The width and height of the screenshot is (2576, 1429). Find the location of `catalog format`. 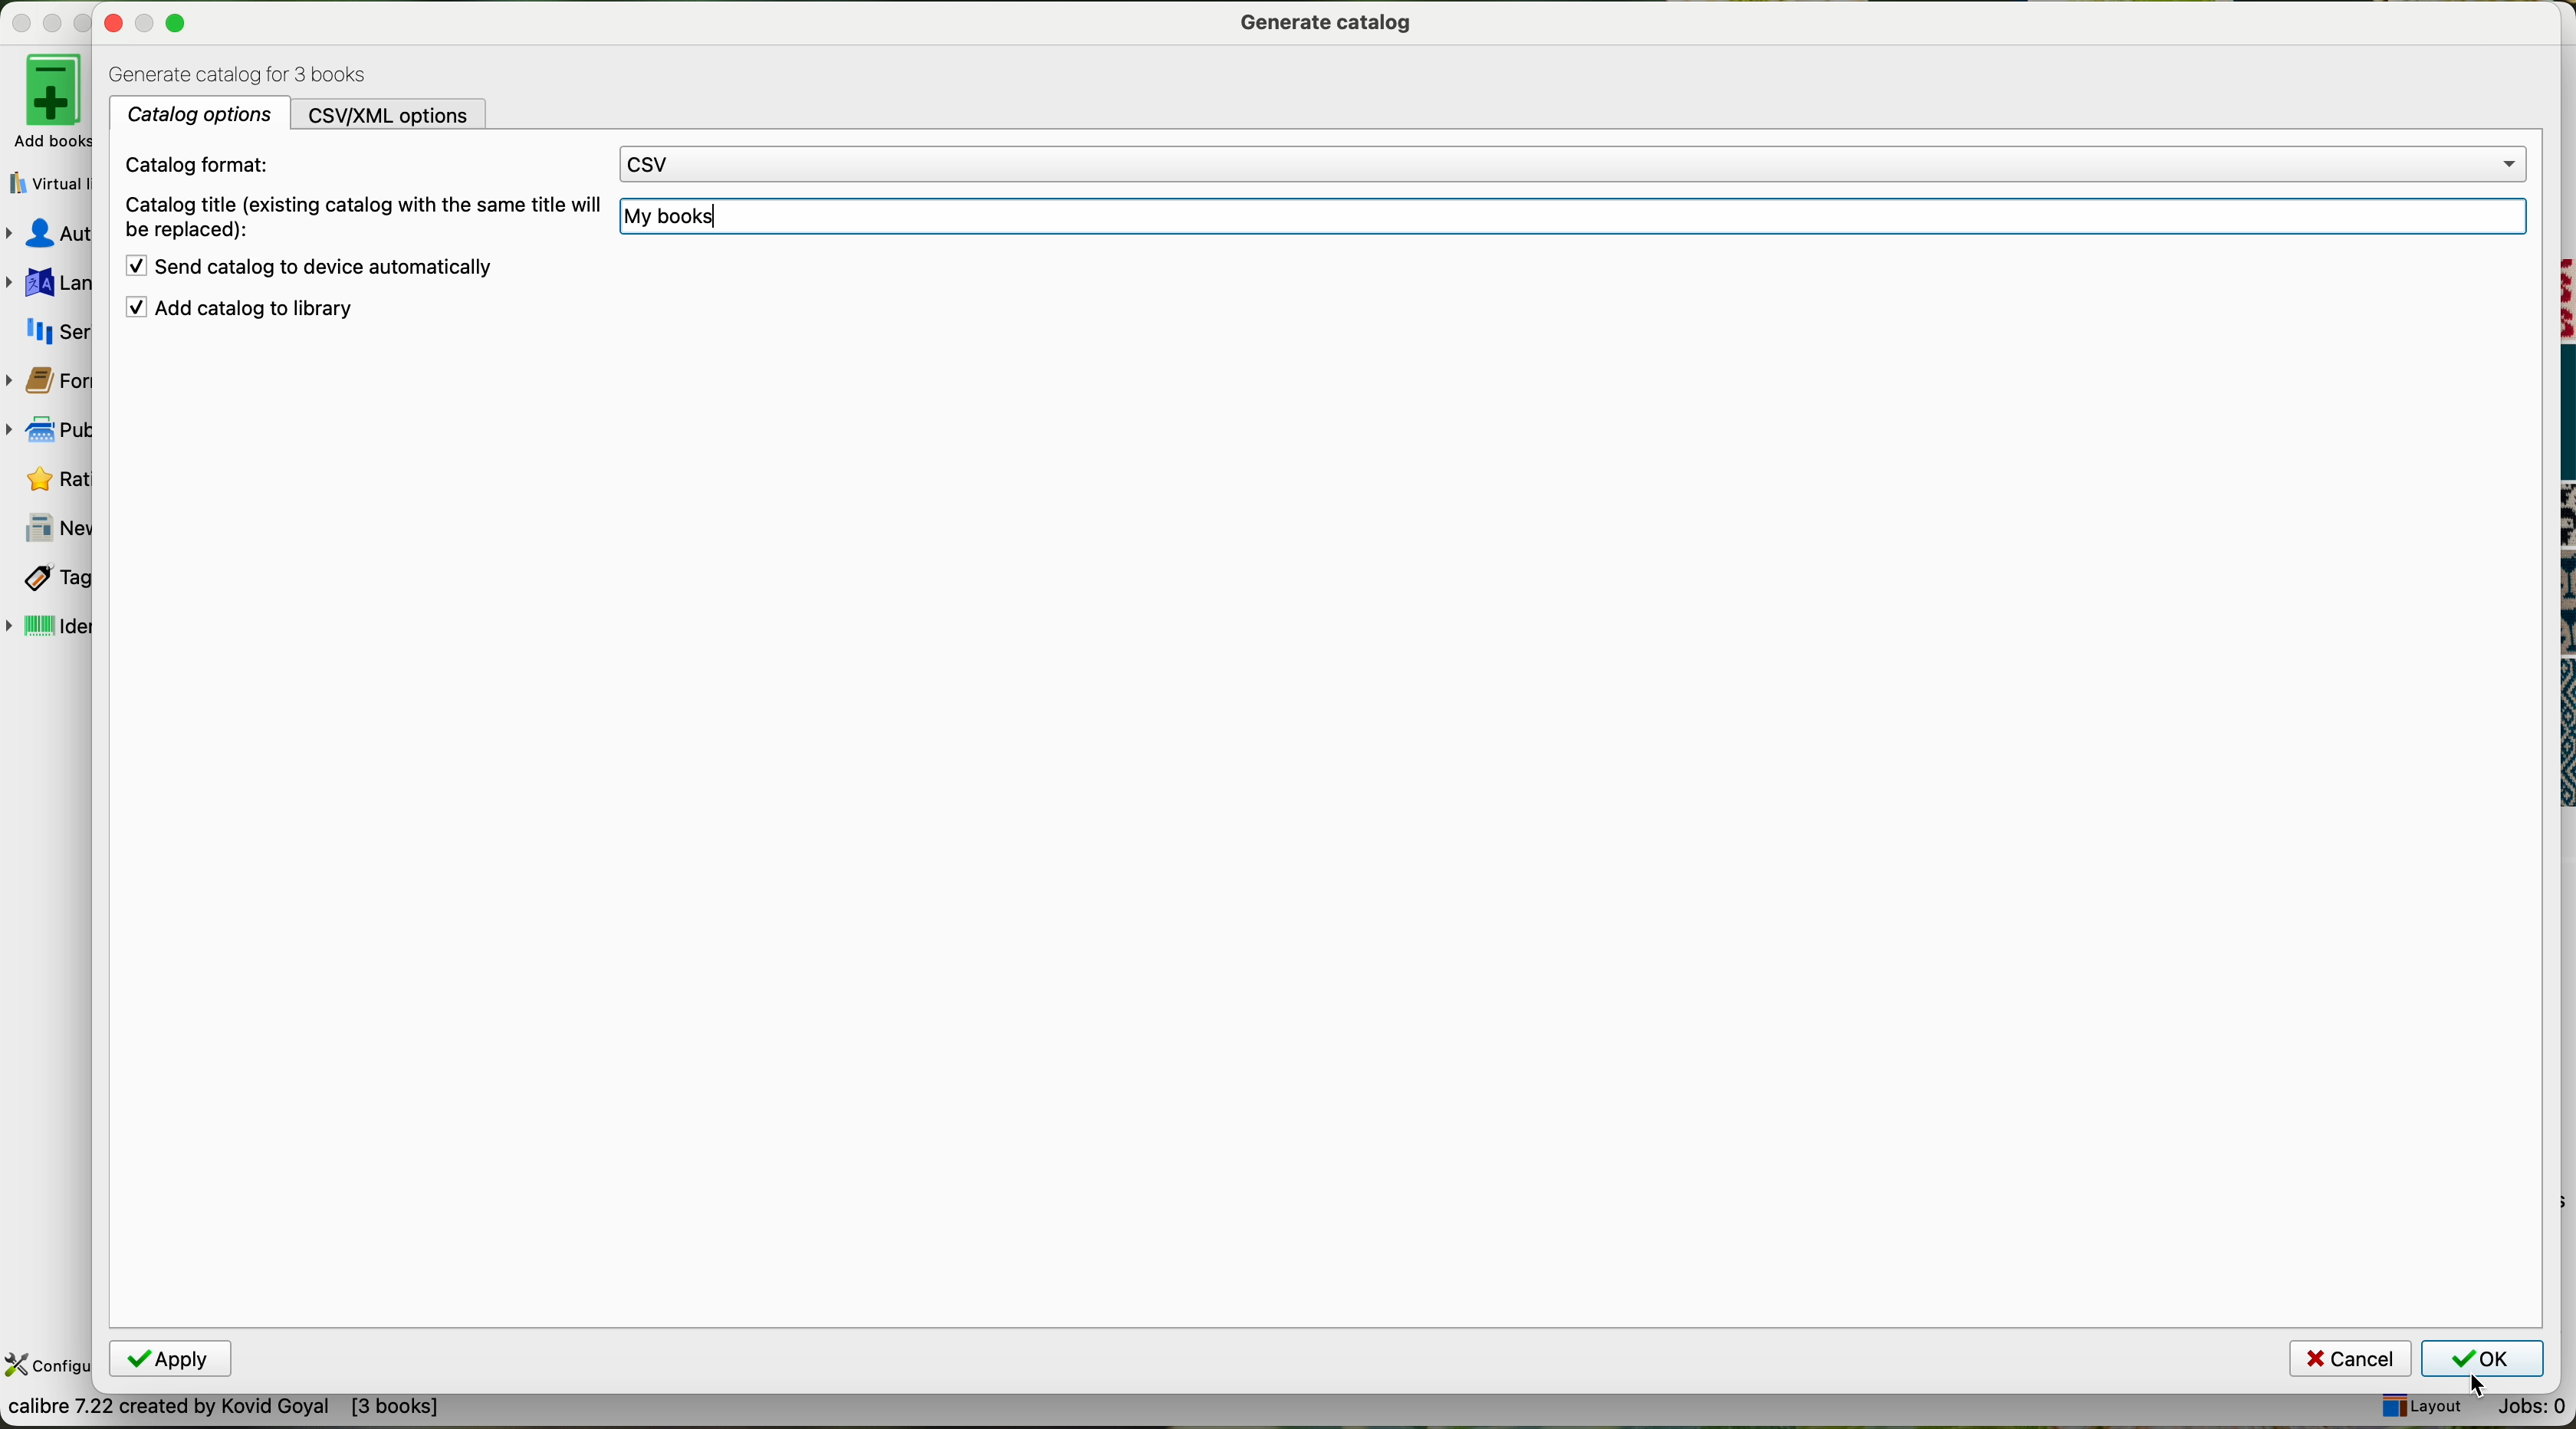

catalog format is located at coordinates (195, 166).